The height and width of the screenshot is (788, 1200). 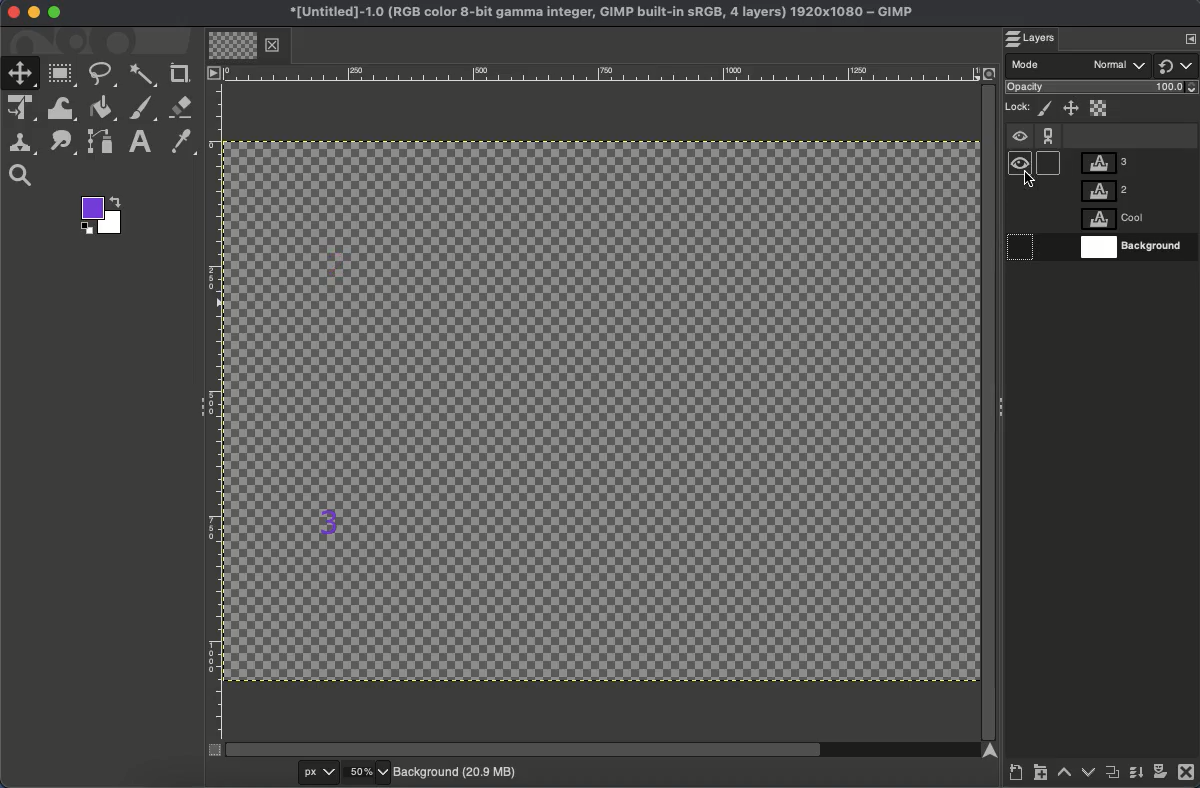 What do you see at coordinates (24, 109) in the screenshot?
I see `Unified transformation` at bounding box center [24, 109].